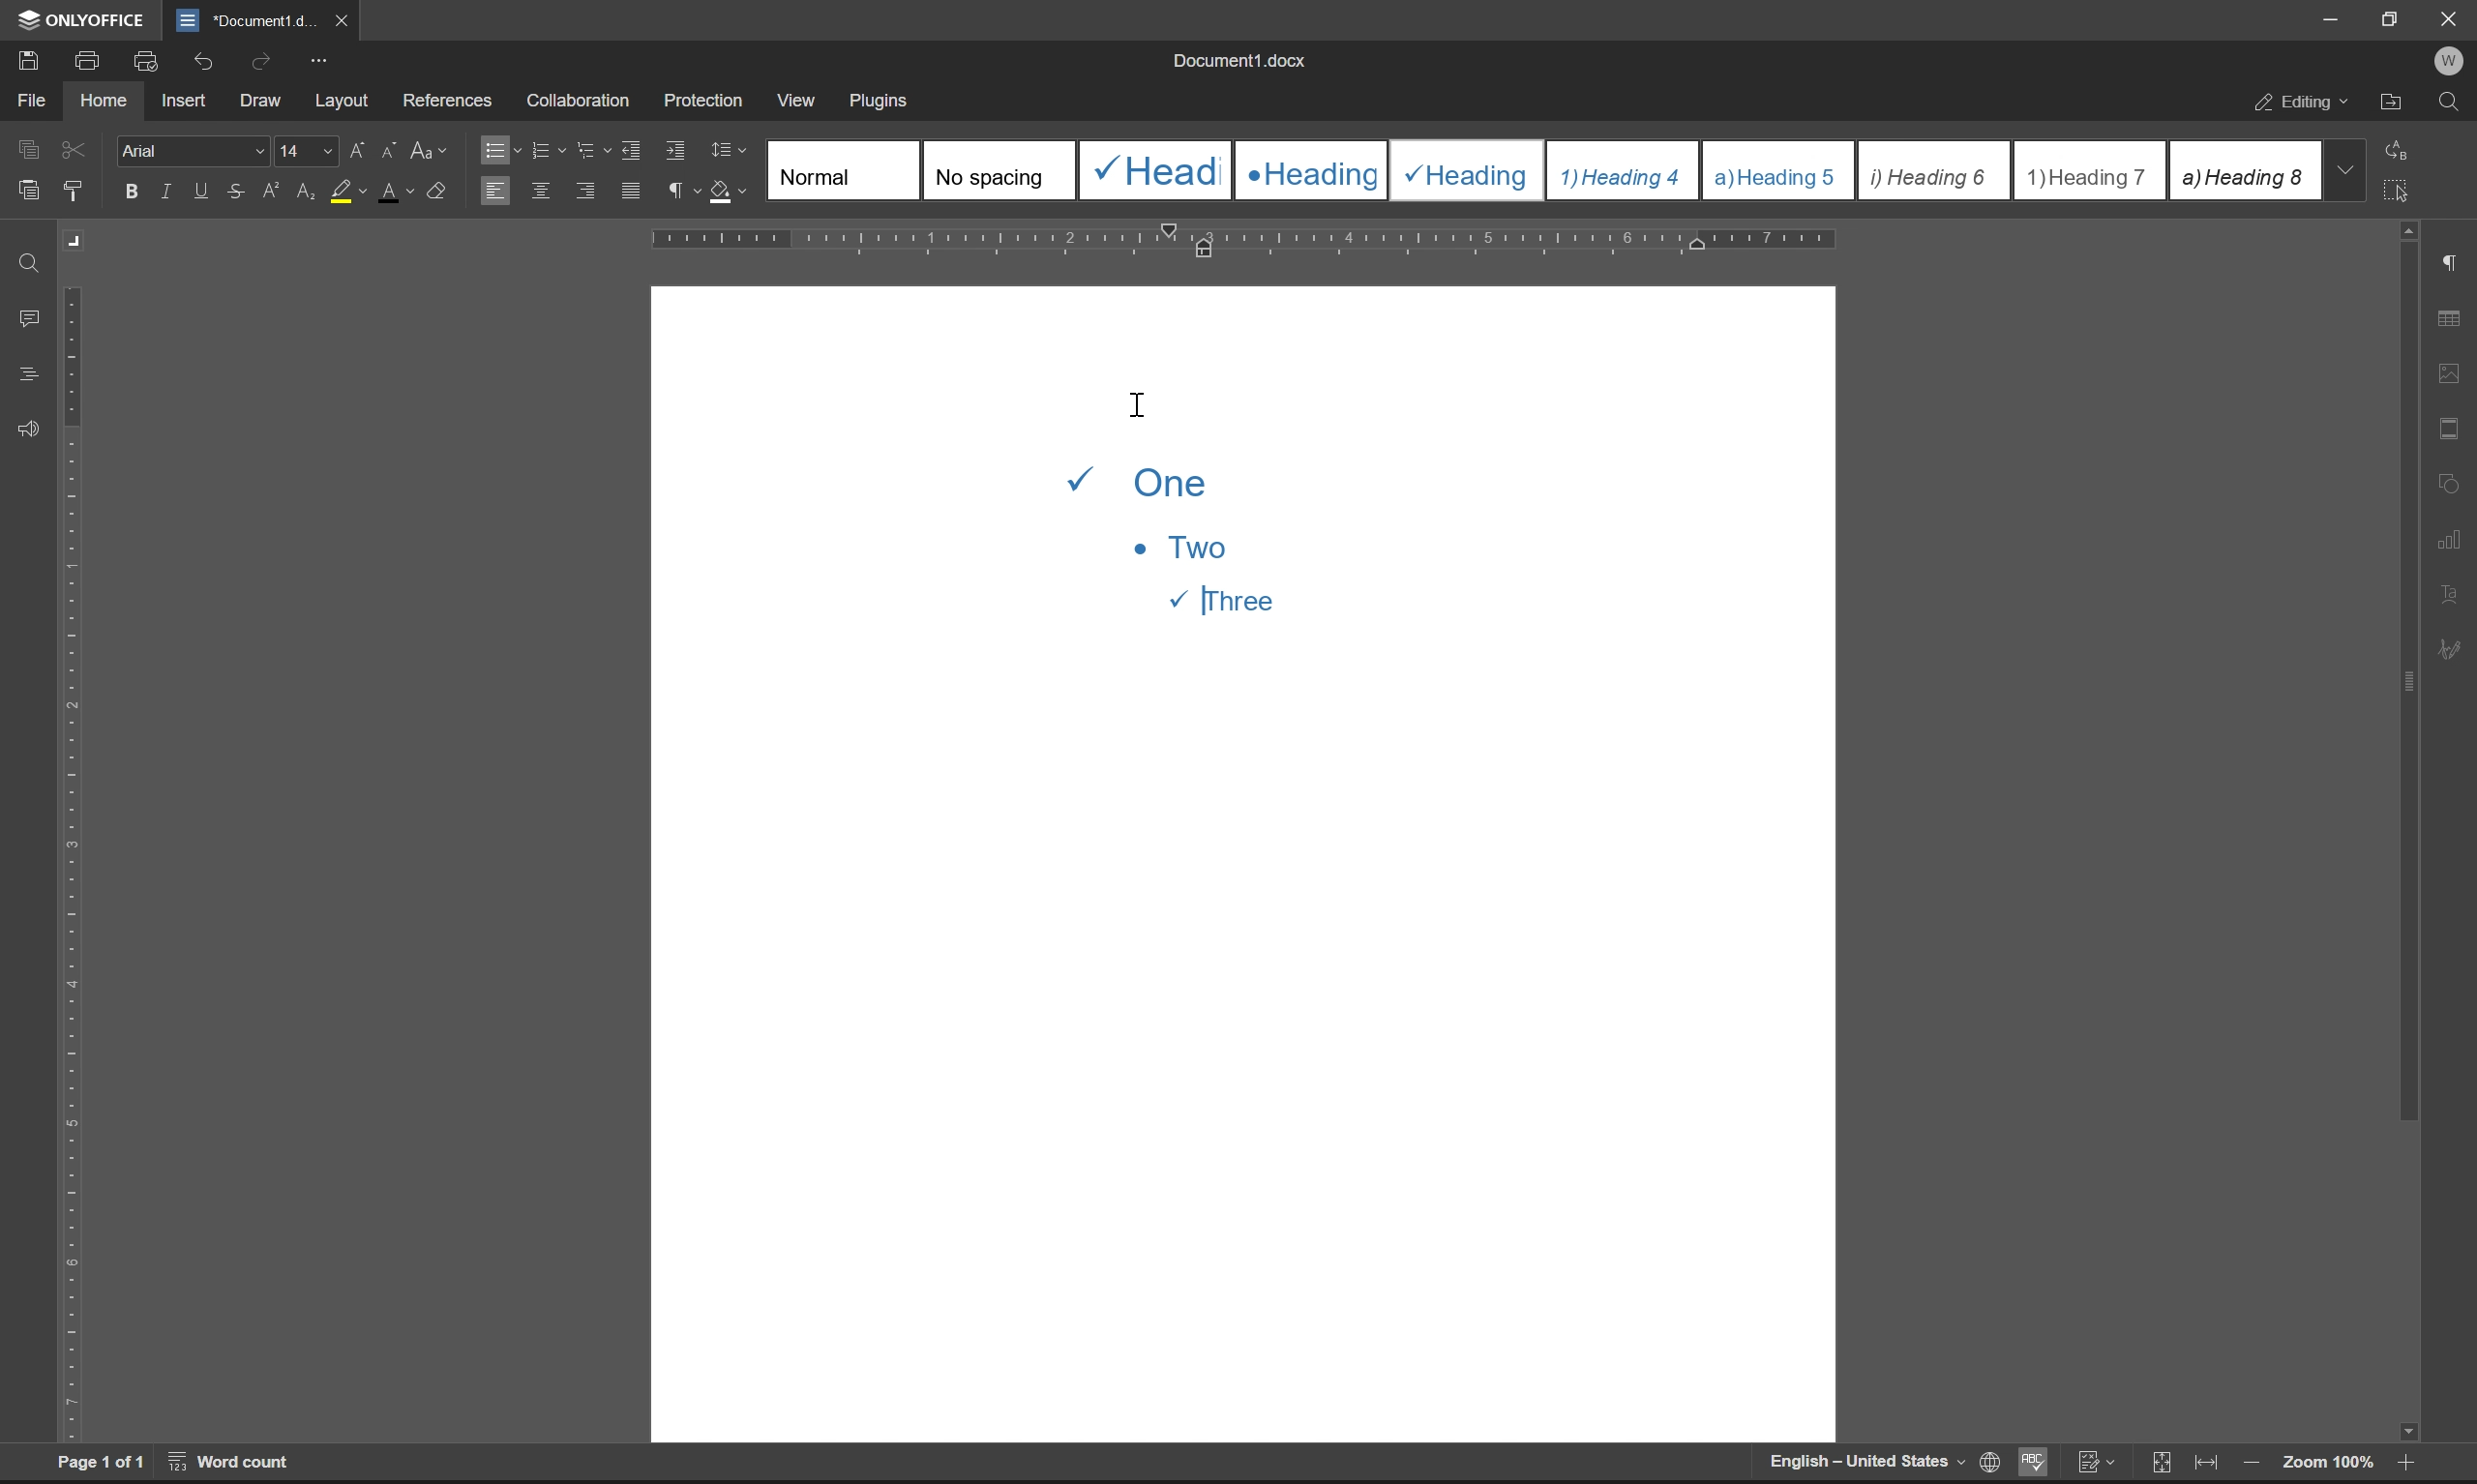  Describe the element at coordinates (547, 151) in the screenshot. I see `numbering` at that location.